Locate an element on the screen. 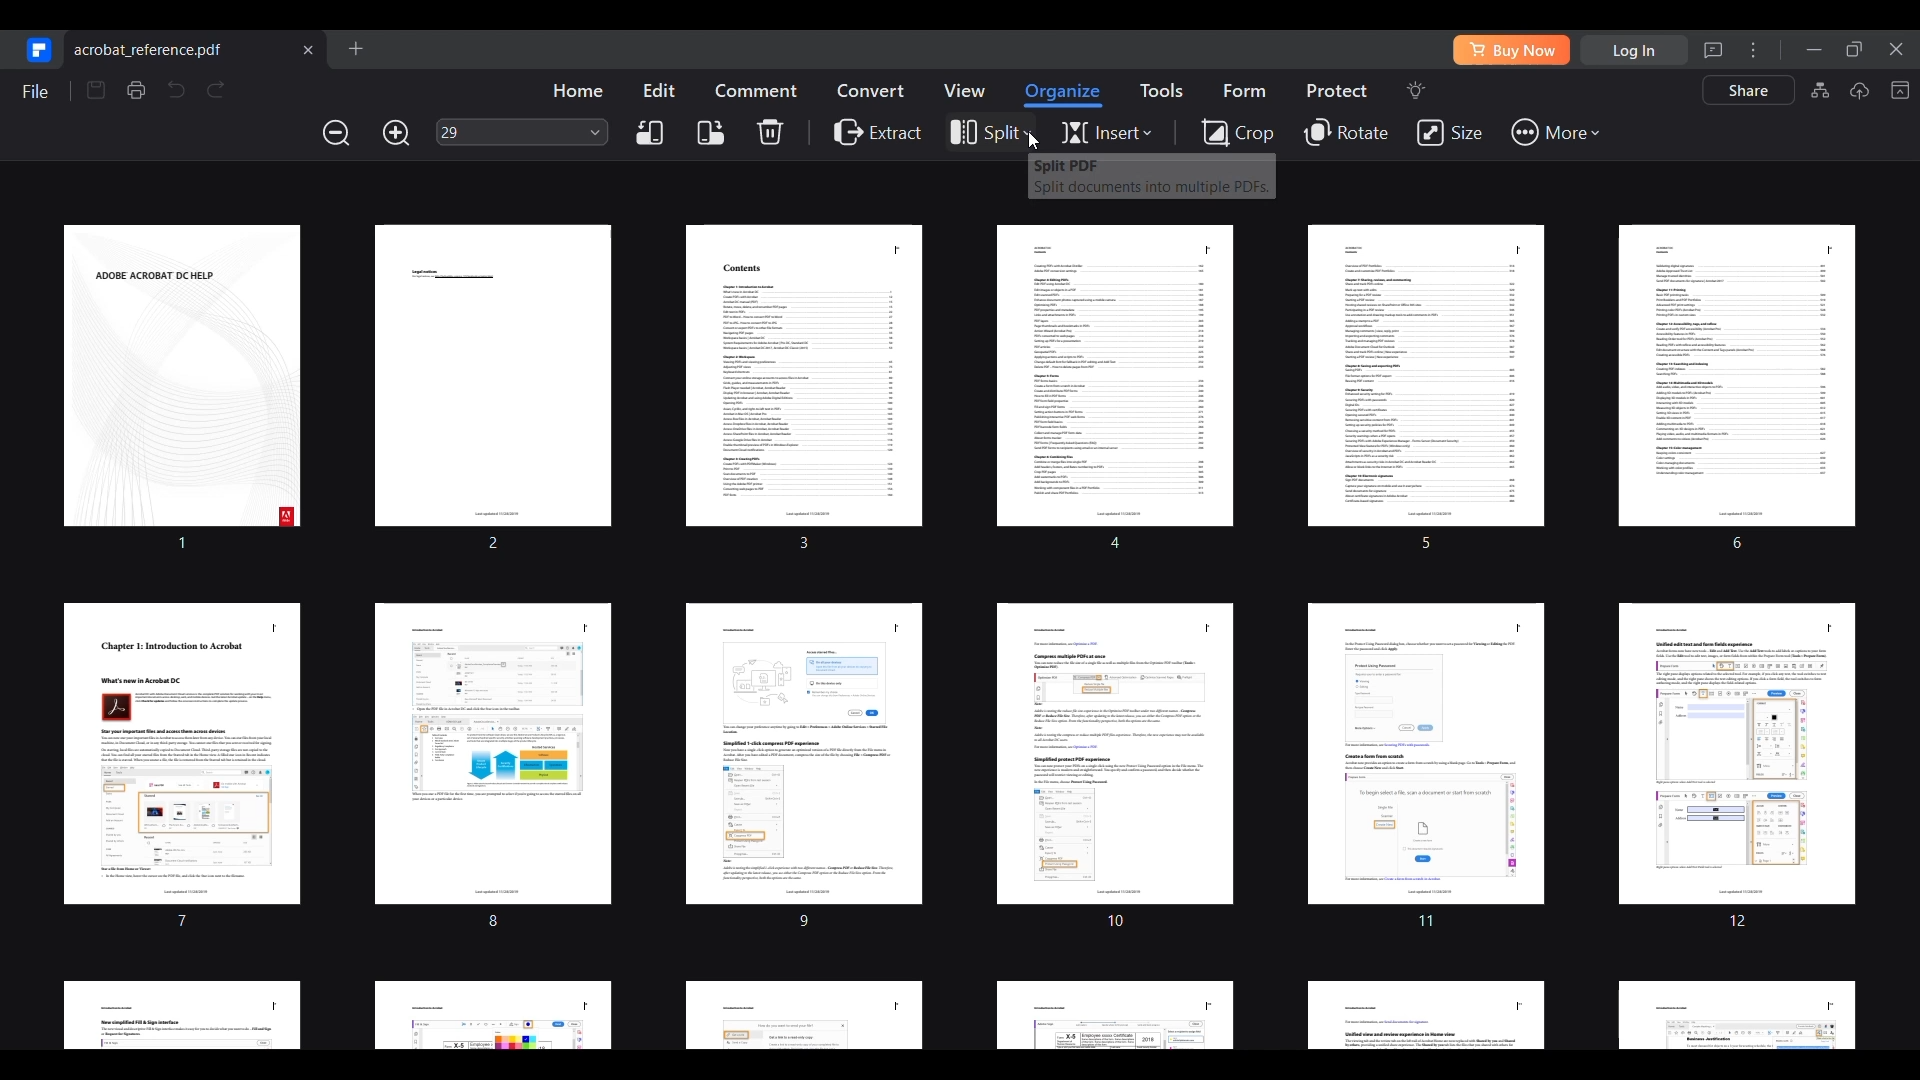 This screenshot has height=1080, width=1920. Close is located at coordinates (1897, 49).